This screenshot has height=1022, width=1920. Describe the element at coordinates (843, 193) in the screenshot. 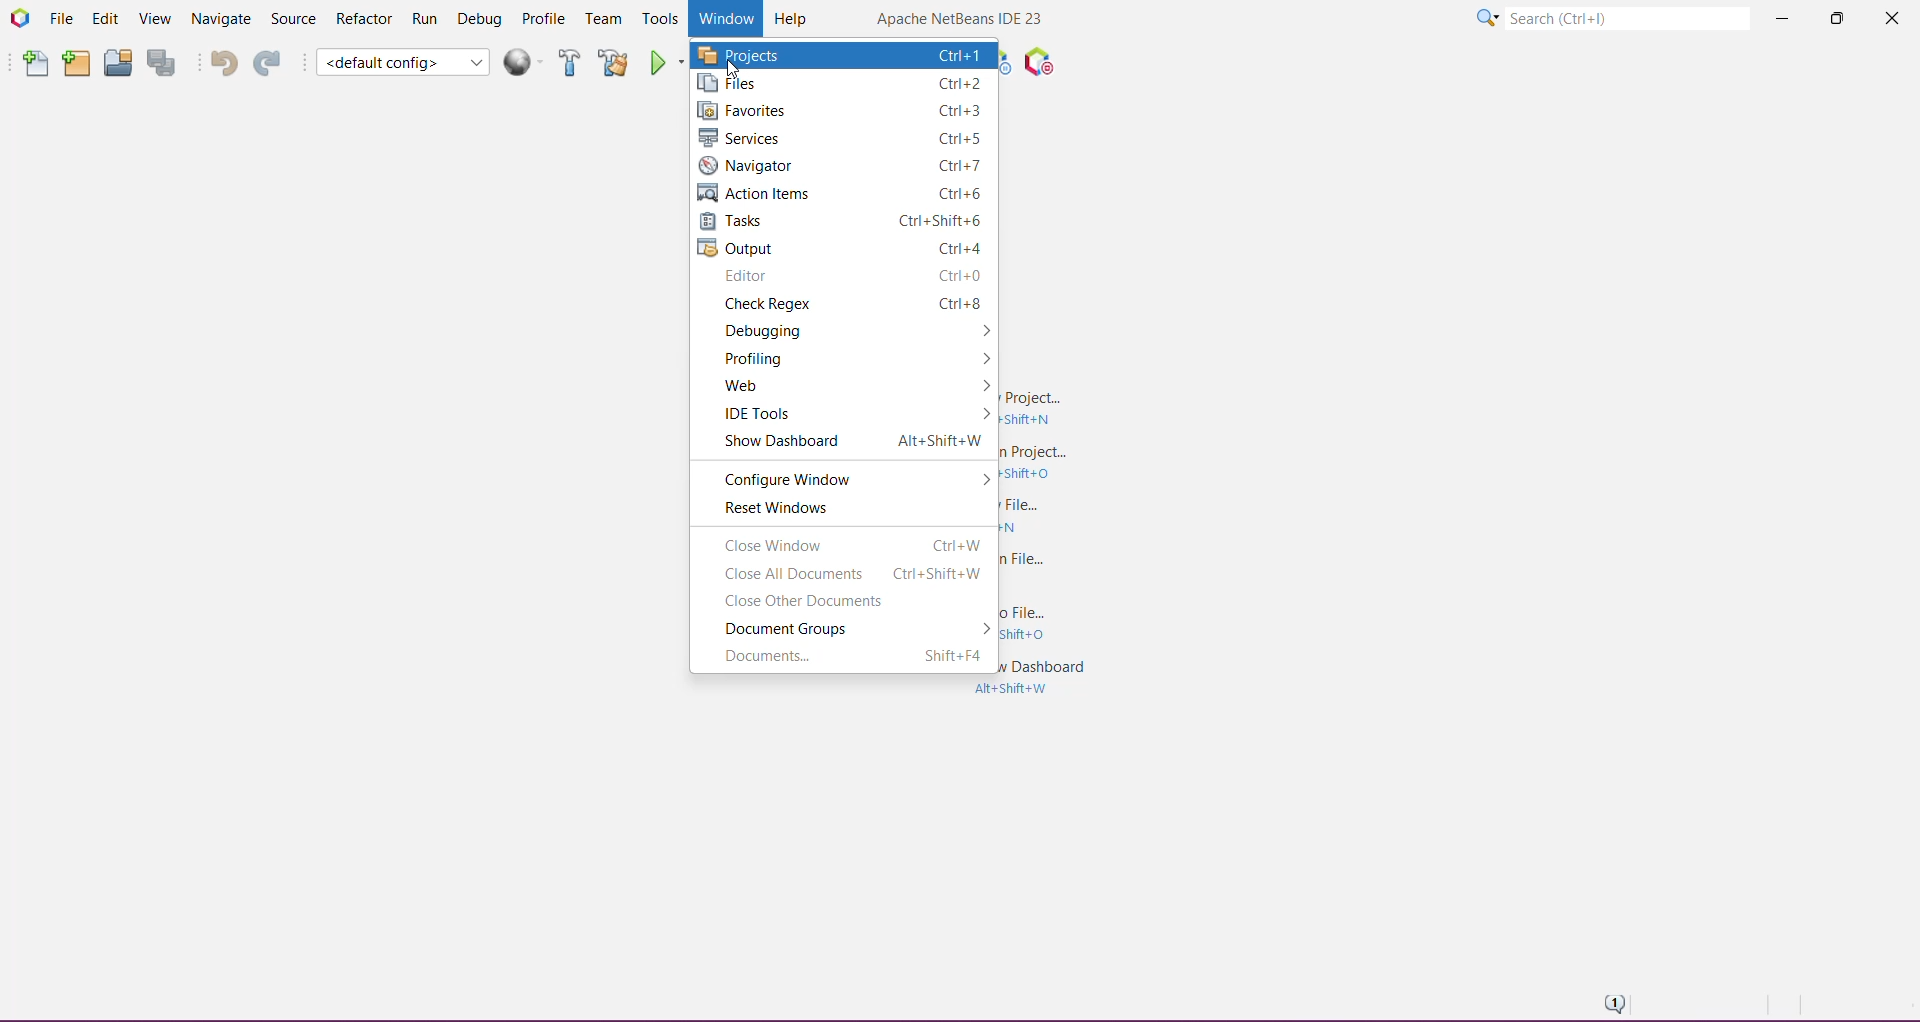

I see `Action Items` at that location.